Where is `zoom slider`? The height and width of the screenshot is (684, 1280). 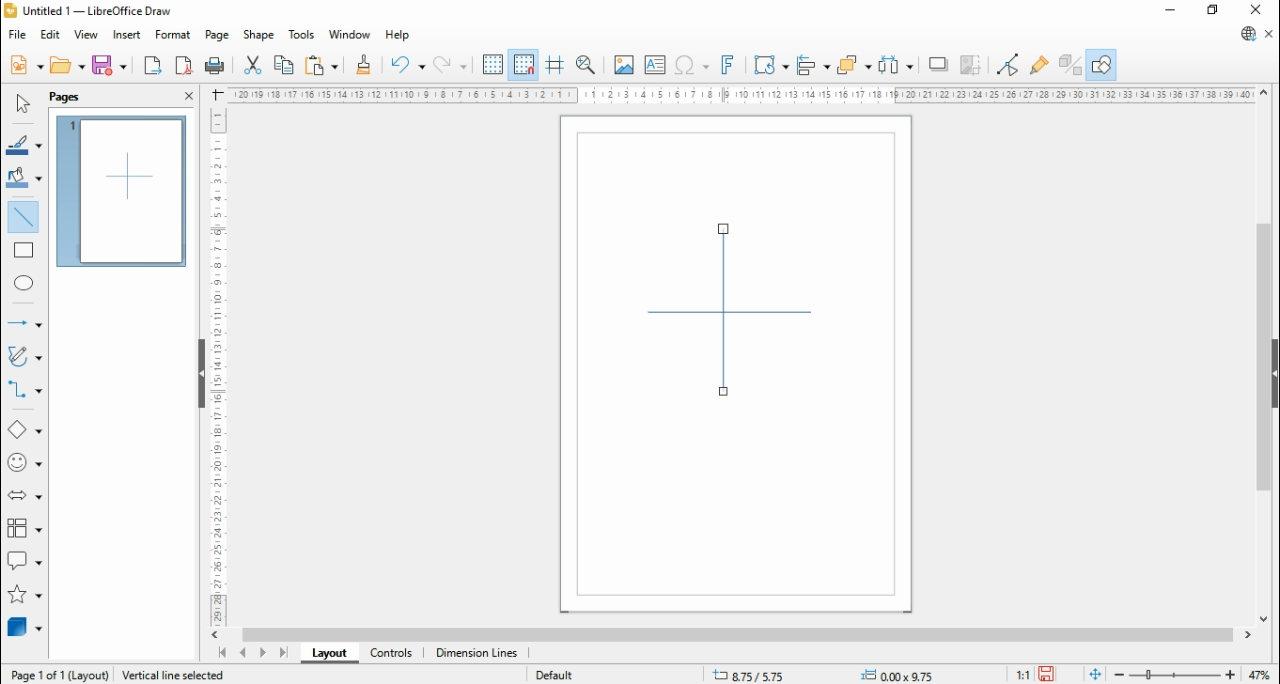 zoom slider is located at coordinates (1173, 675).